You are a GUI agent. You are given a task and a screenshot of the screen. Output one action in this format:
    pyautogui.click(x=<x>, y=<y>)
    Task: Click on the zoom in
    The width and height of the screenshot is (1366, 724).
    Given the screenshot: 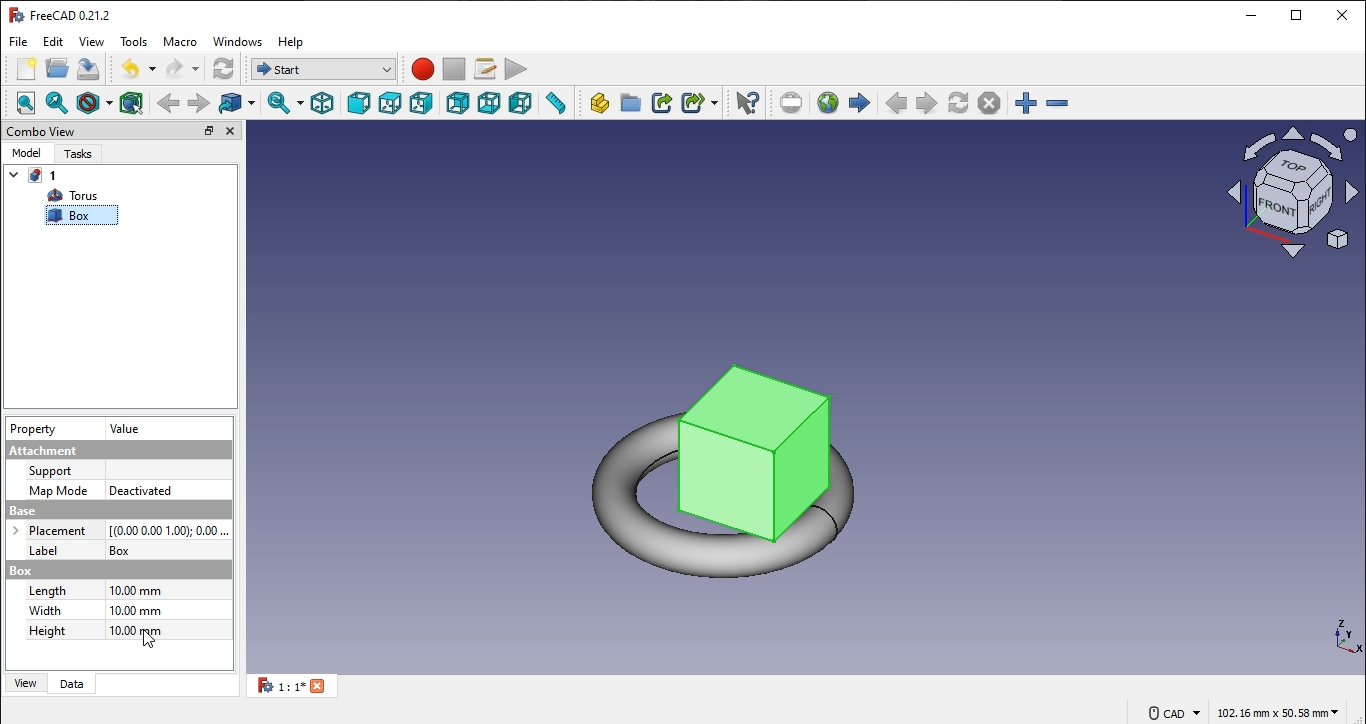 What is the action you would take?
    pyautogui.click(x=1057, y=102)
    